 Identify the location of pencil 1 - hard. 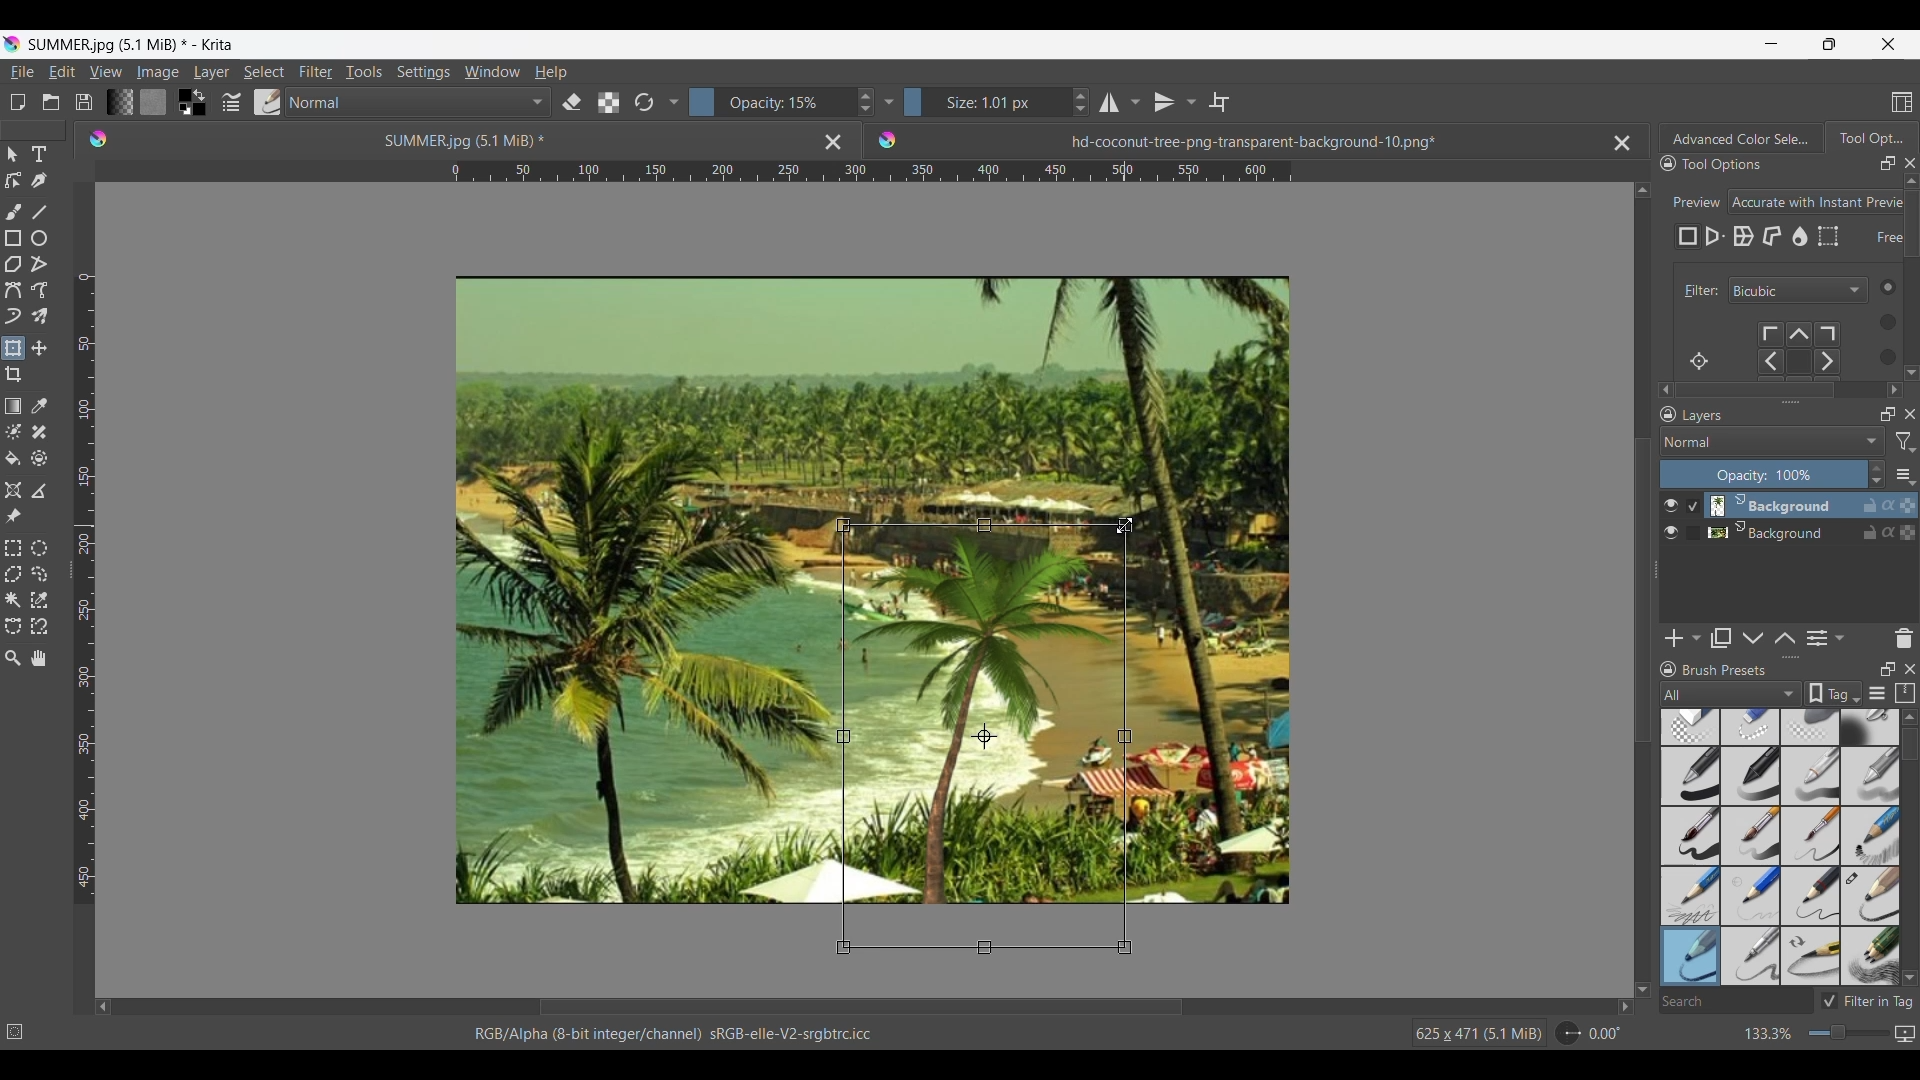
(1751, 895).